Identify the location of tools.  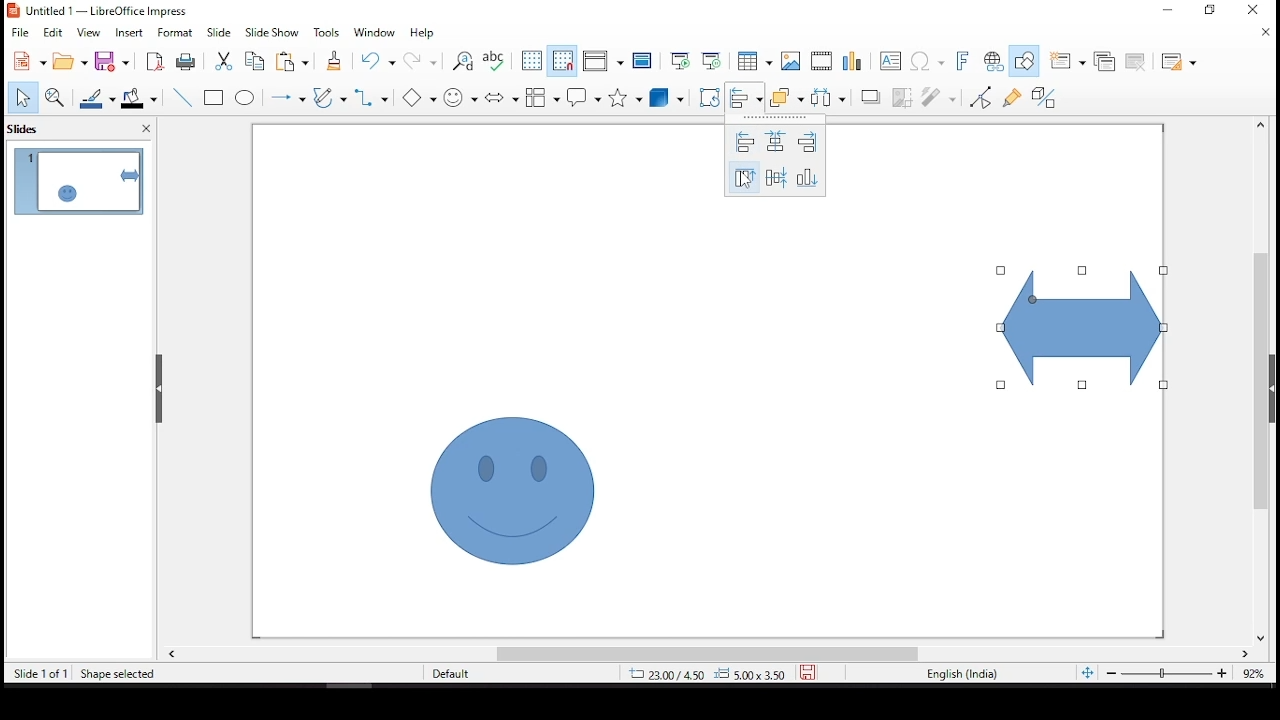
(327, 33).